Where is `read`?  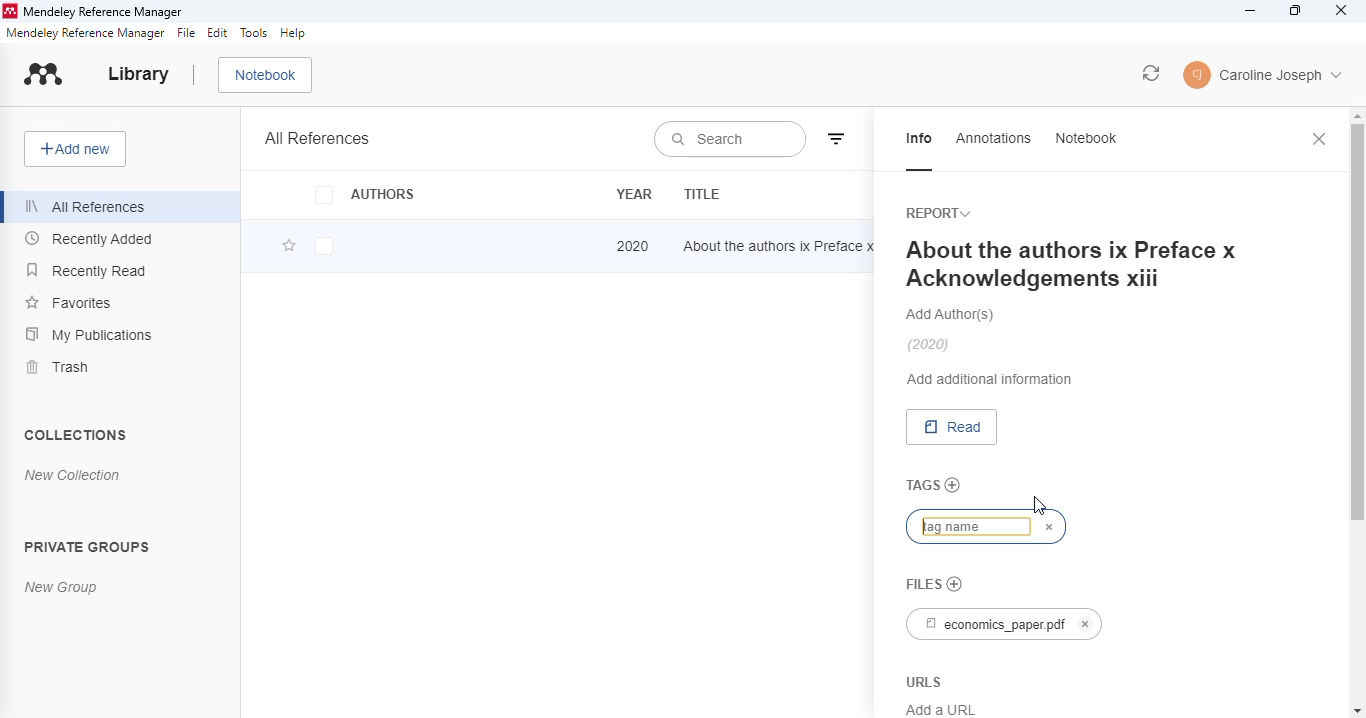
read is located at coordinates (952, 427).